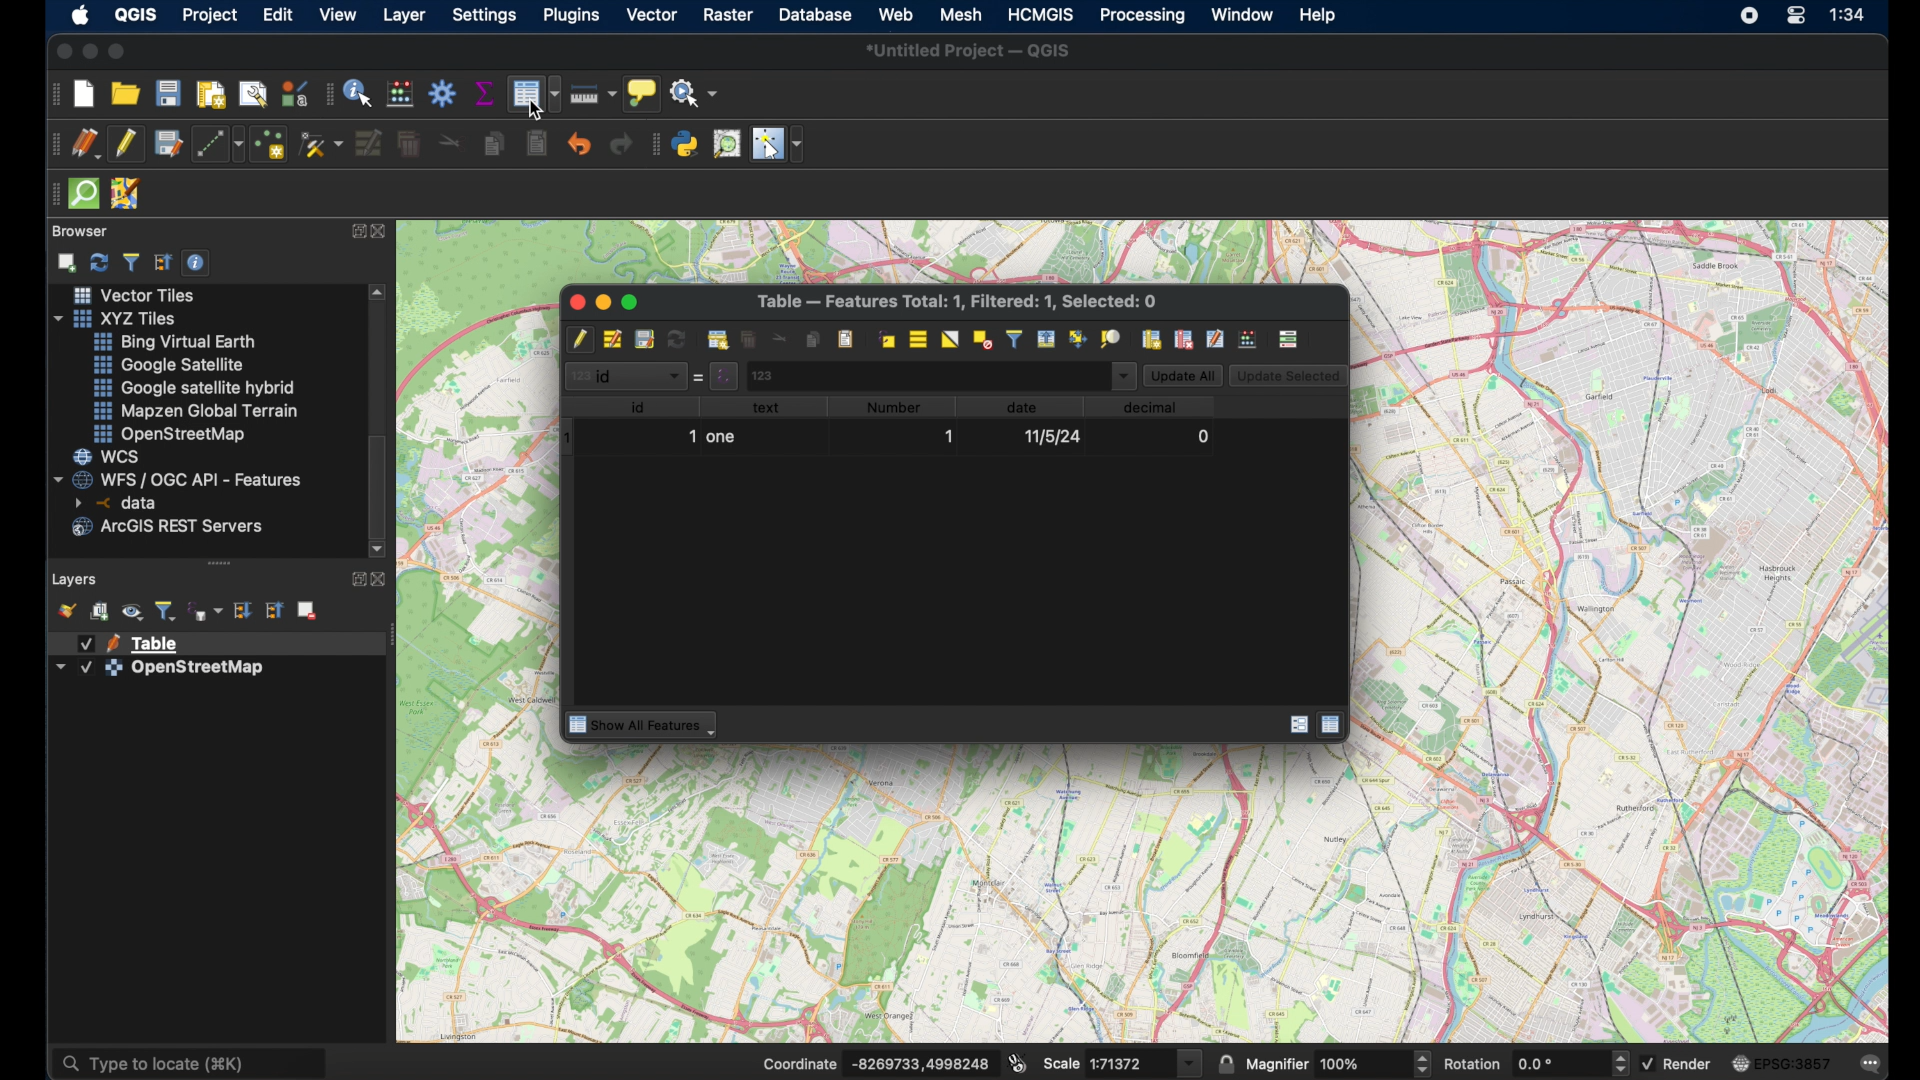 This screenshot has height=1080, width=1920. I want to click on layers, so click(76, 581).